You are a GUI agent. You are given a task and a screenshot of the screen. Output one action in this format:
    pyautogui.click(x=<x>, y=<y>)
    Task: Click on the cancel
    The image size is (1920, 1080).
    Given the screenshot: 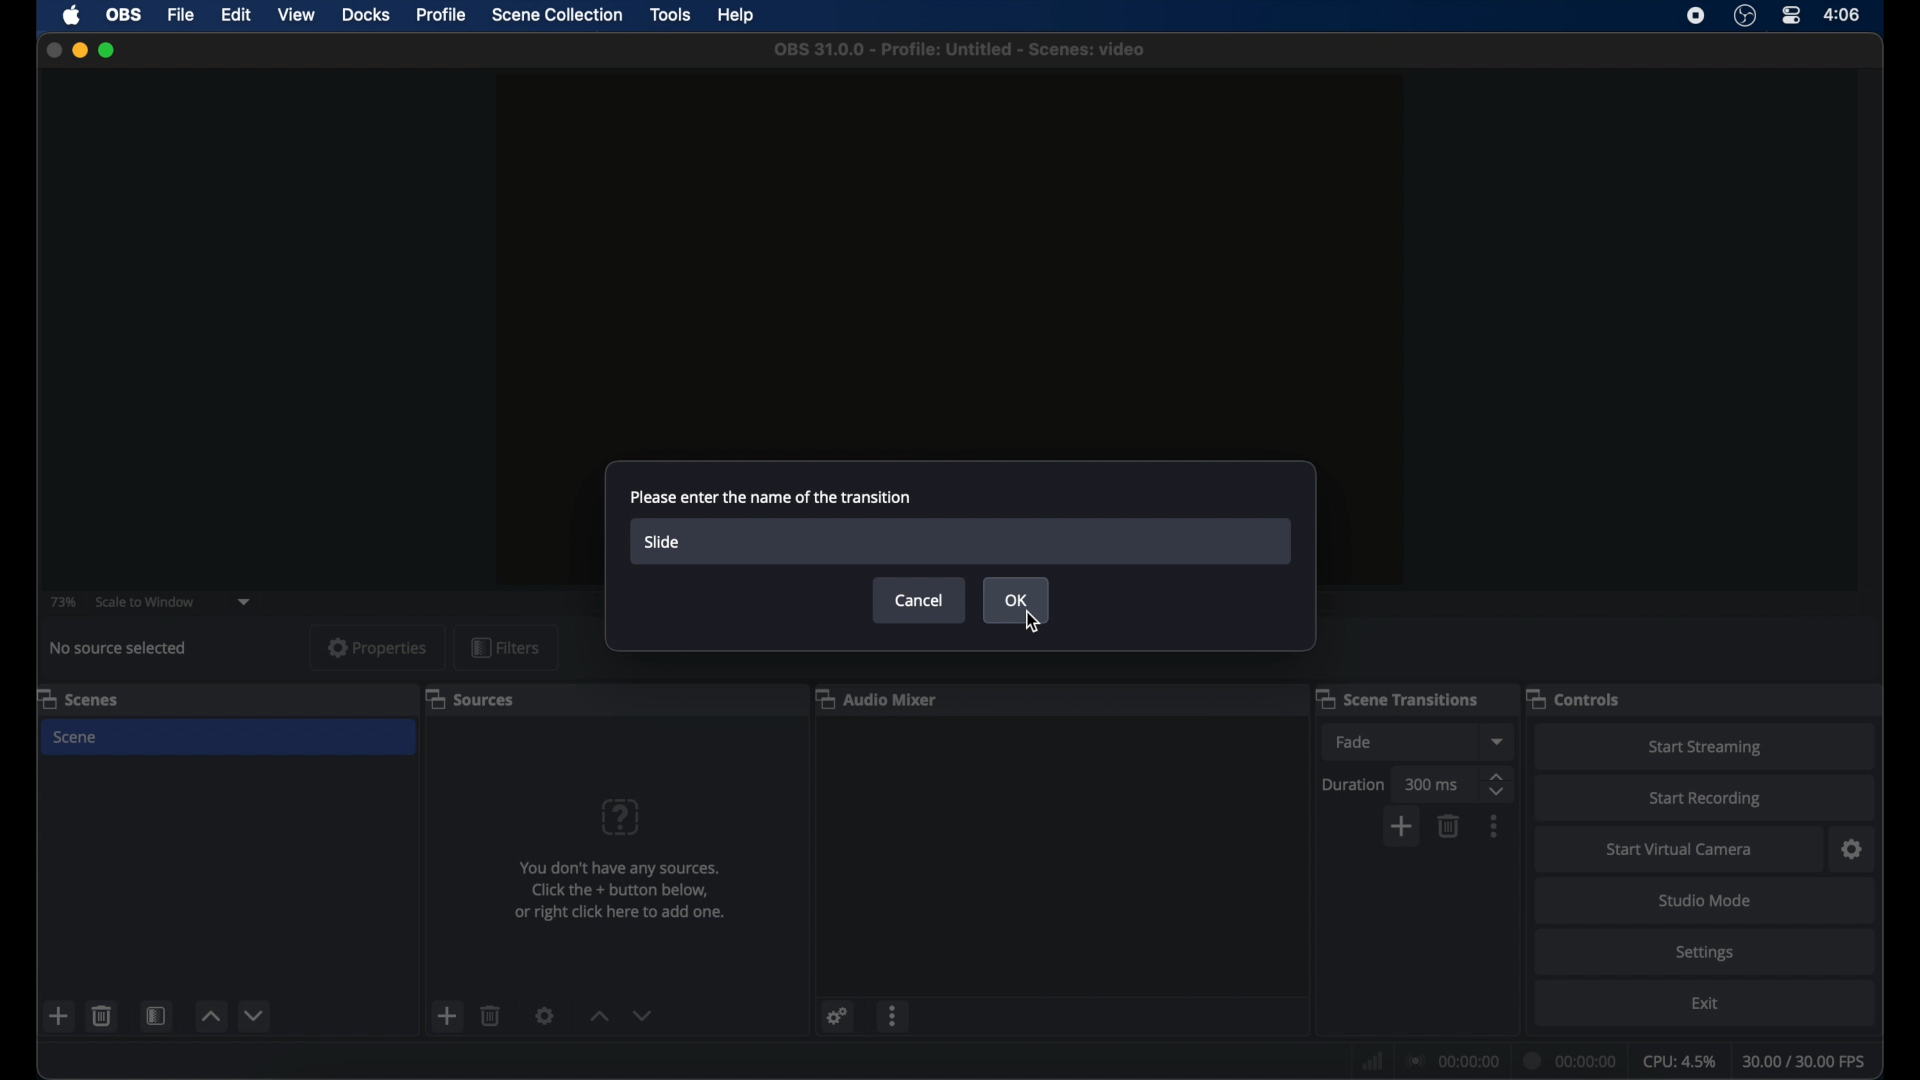 What is the action you would take?
    pyautogui.click(x=922, y=600)
    